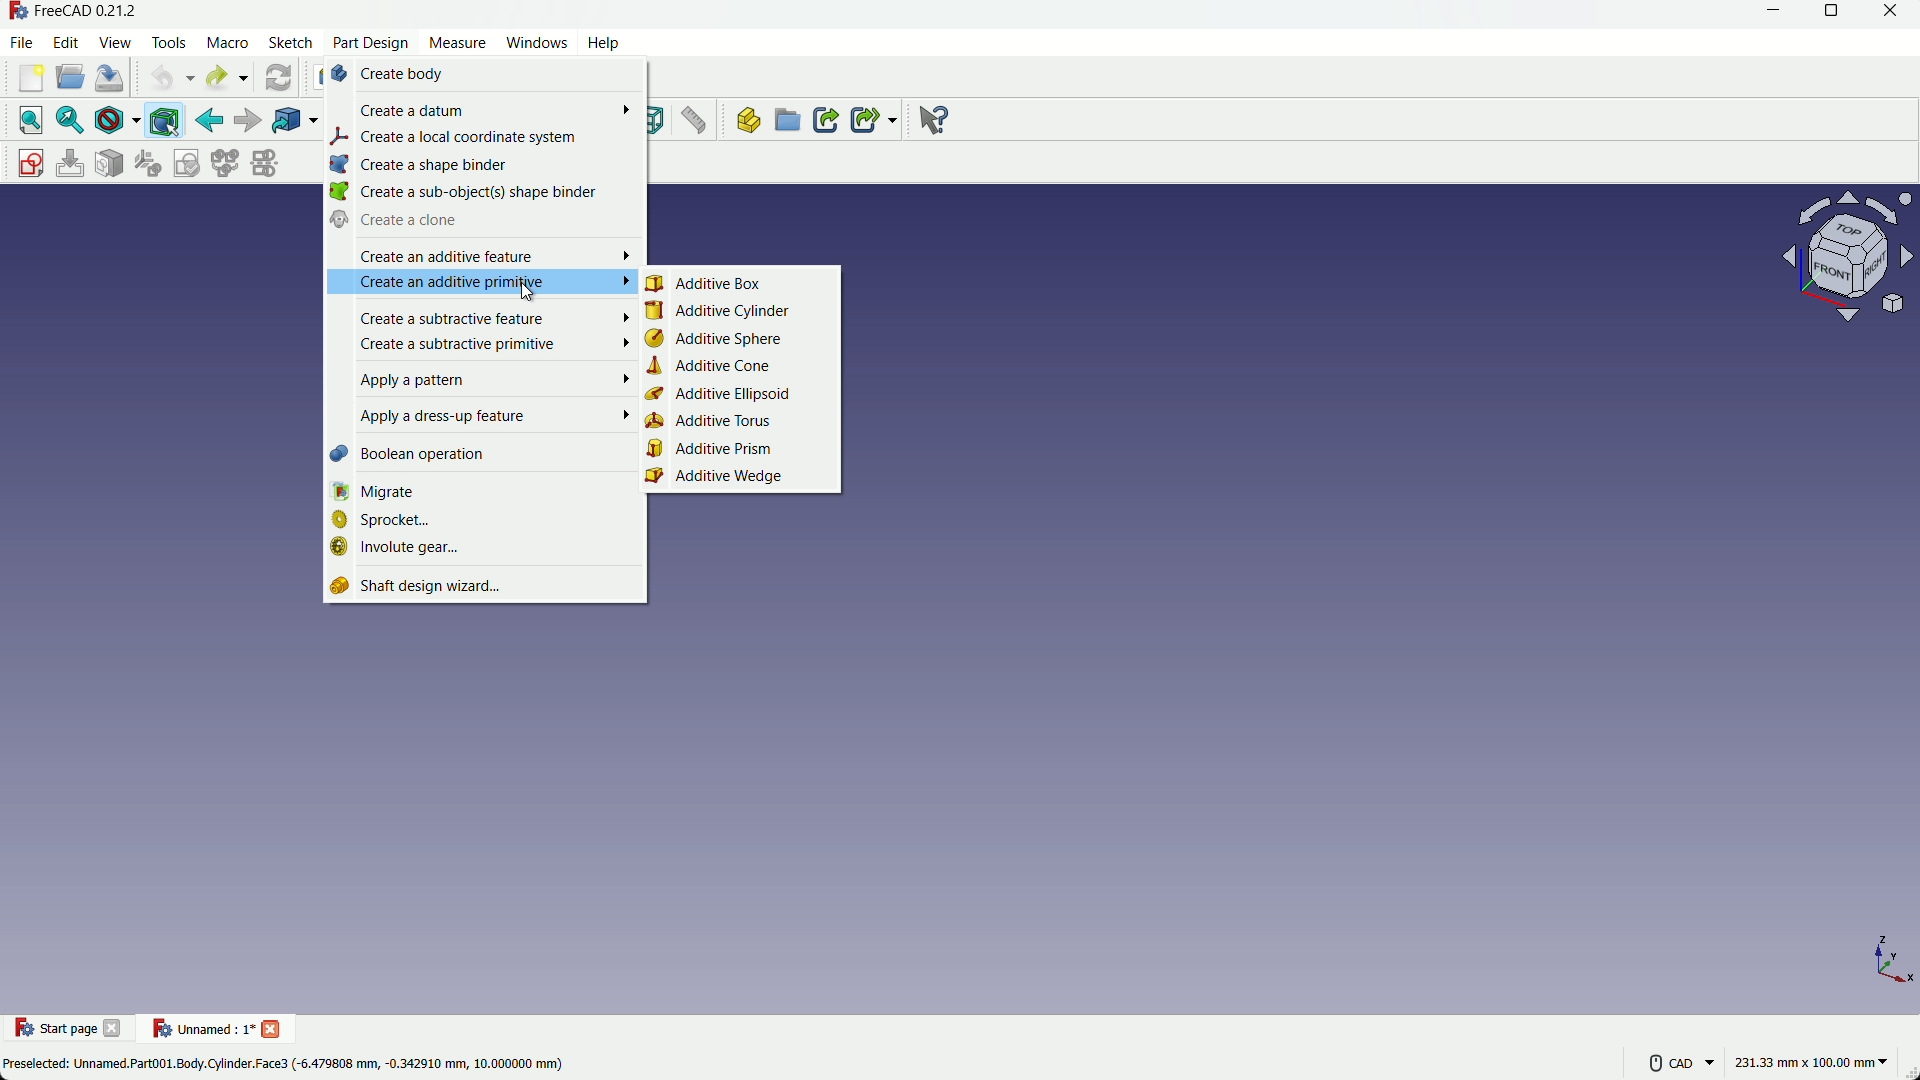 The image size is (1920, 1080). I want to click on z, y, x axis, so click(1885, 965).